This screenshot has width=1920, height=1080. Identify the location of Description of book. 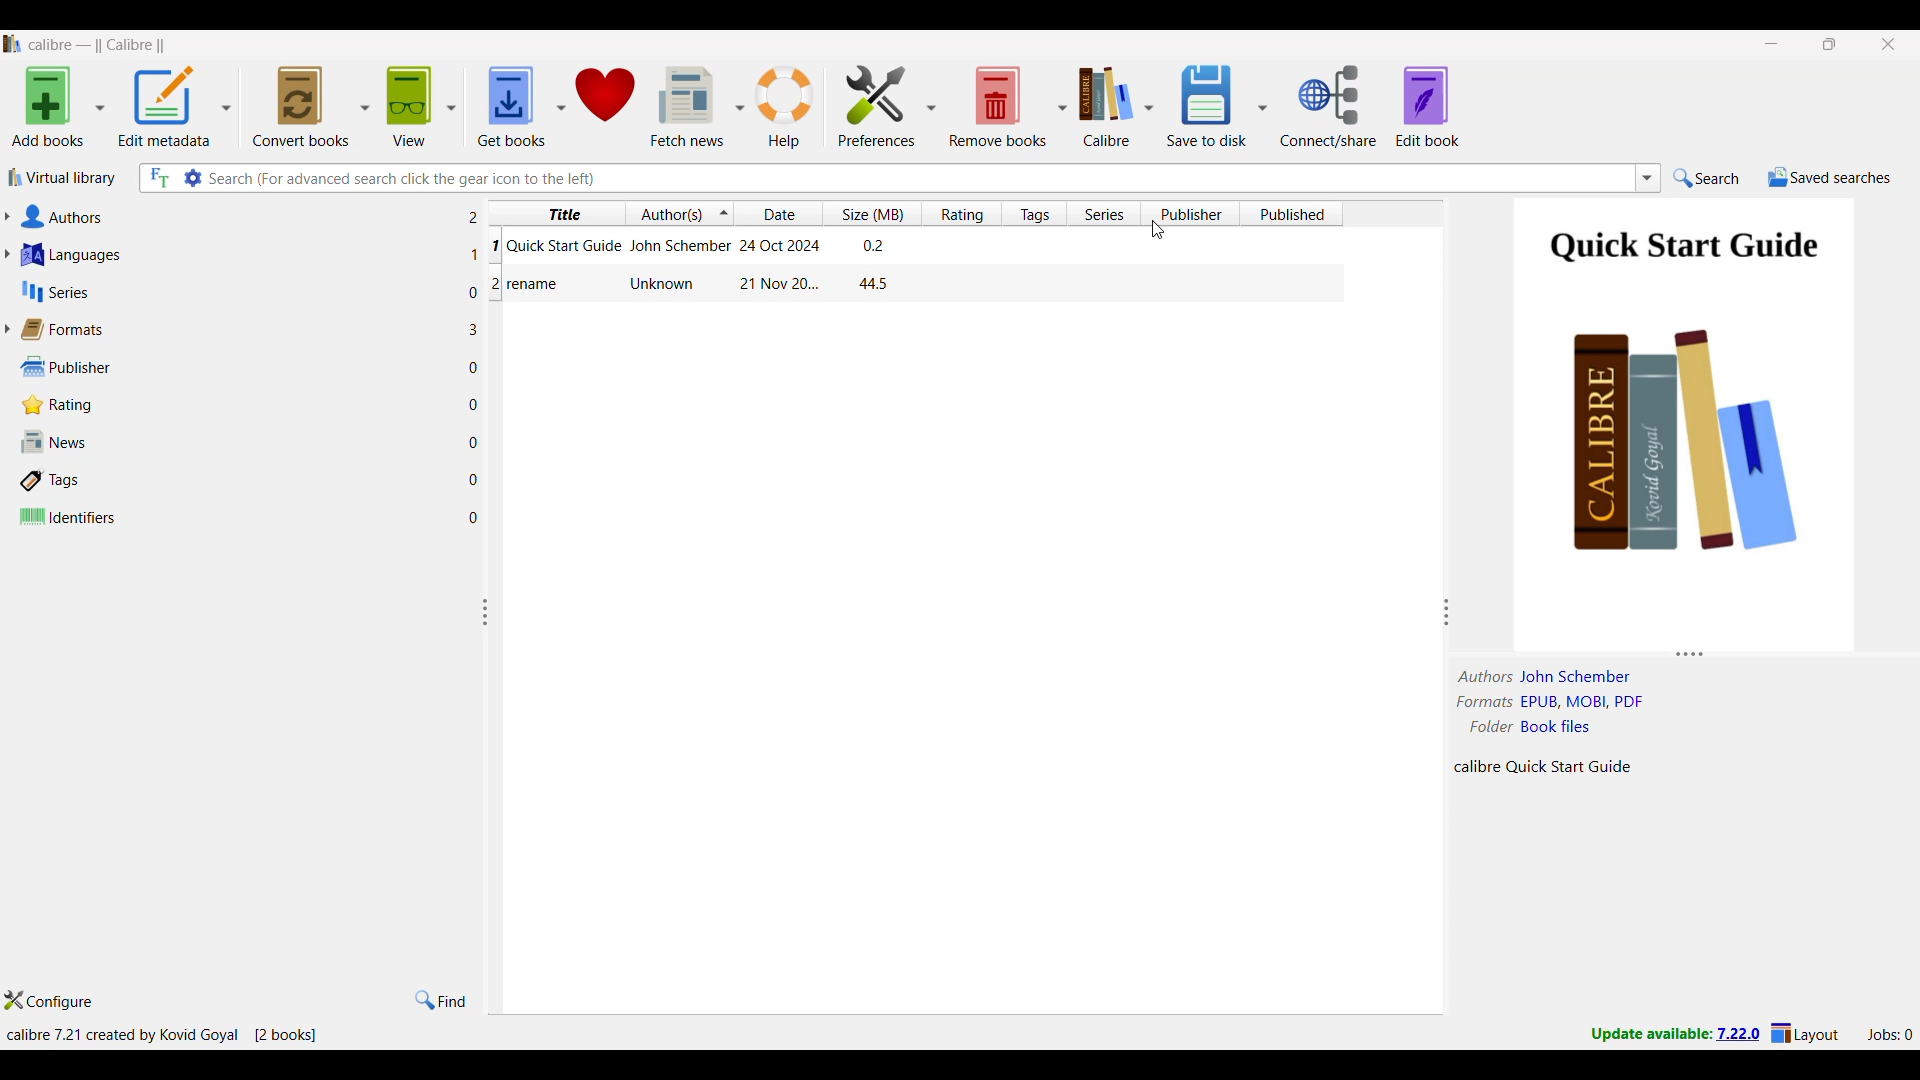
(1561, 766).